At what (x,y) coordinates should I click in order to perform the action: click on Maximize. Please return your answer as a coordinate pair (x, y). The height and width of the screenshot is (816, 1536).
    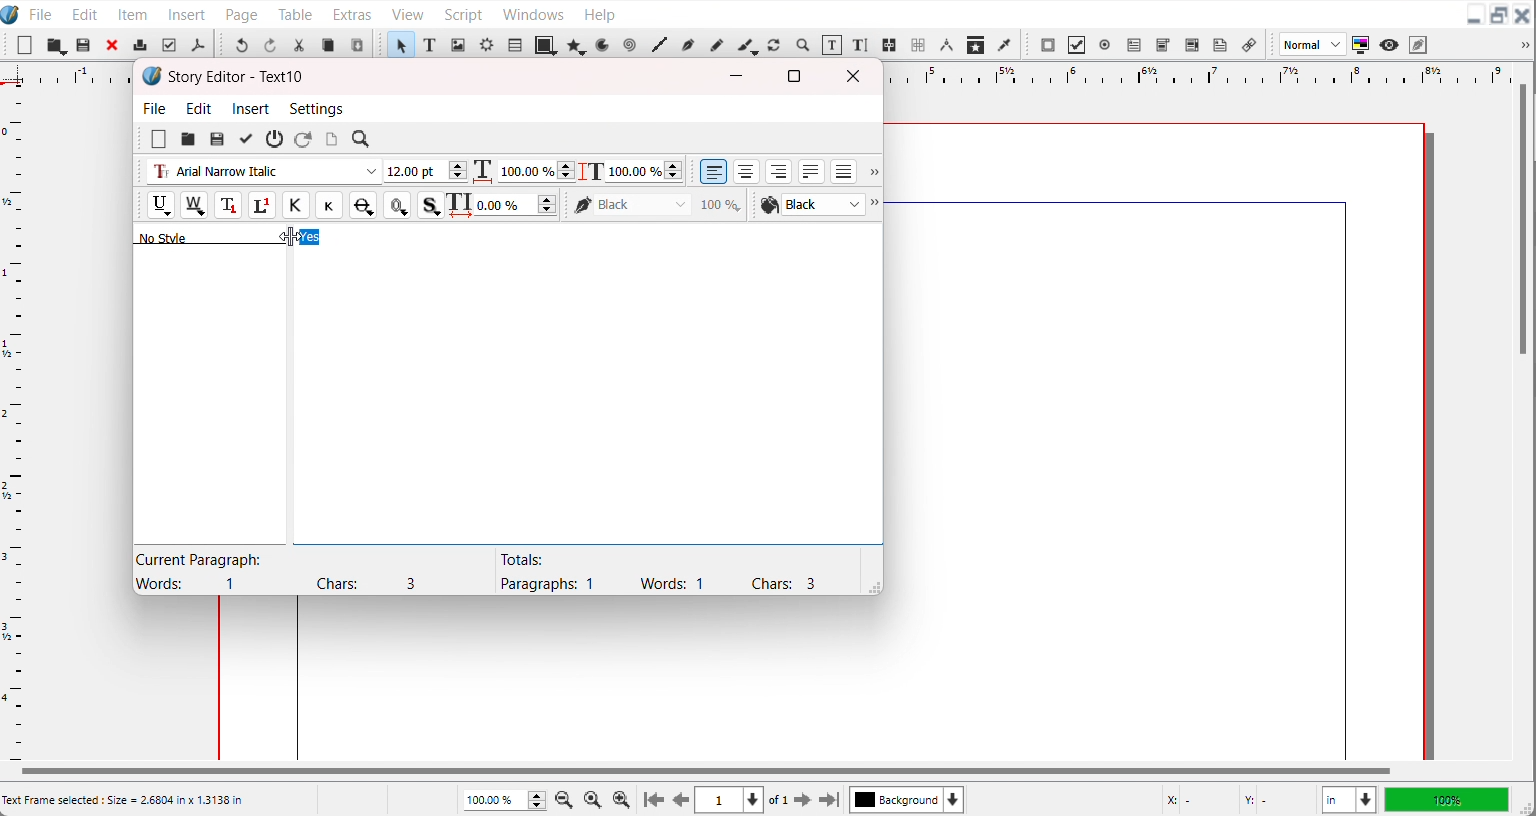
    Looking at the image, I should click on (794, 75).